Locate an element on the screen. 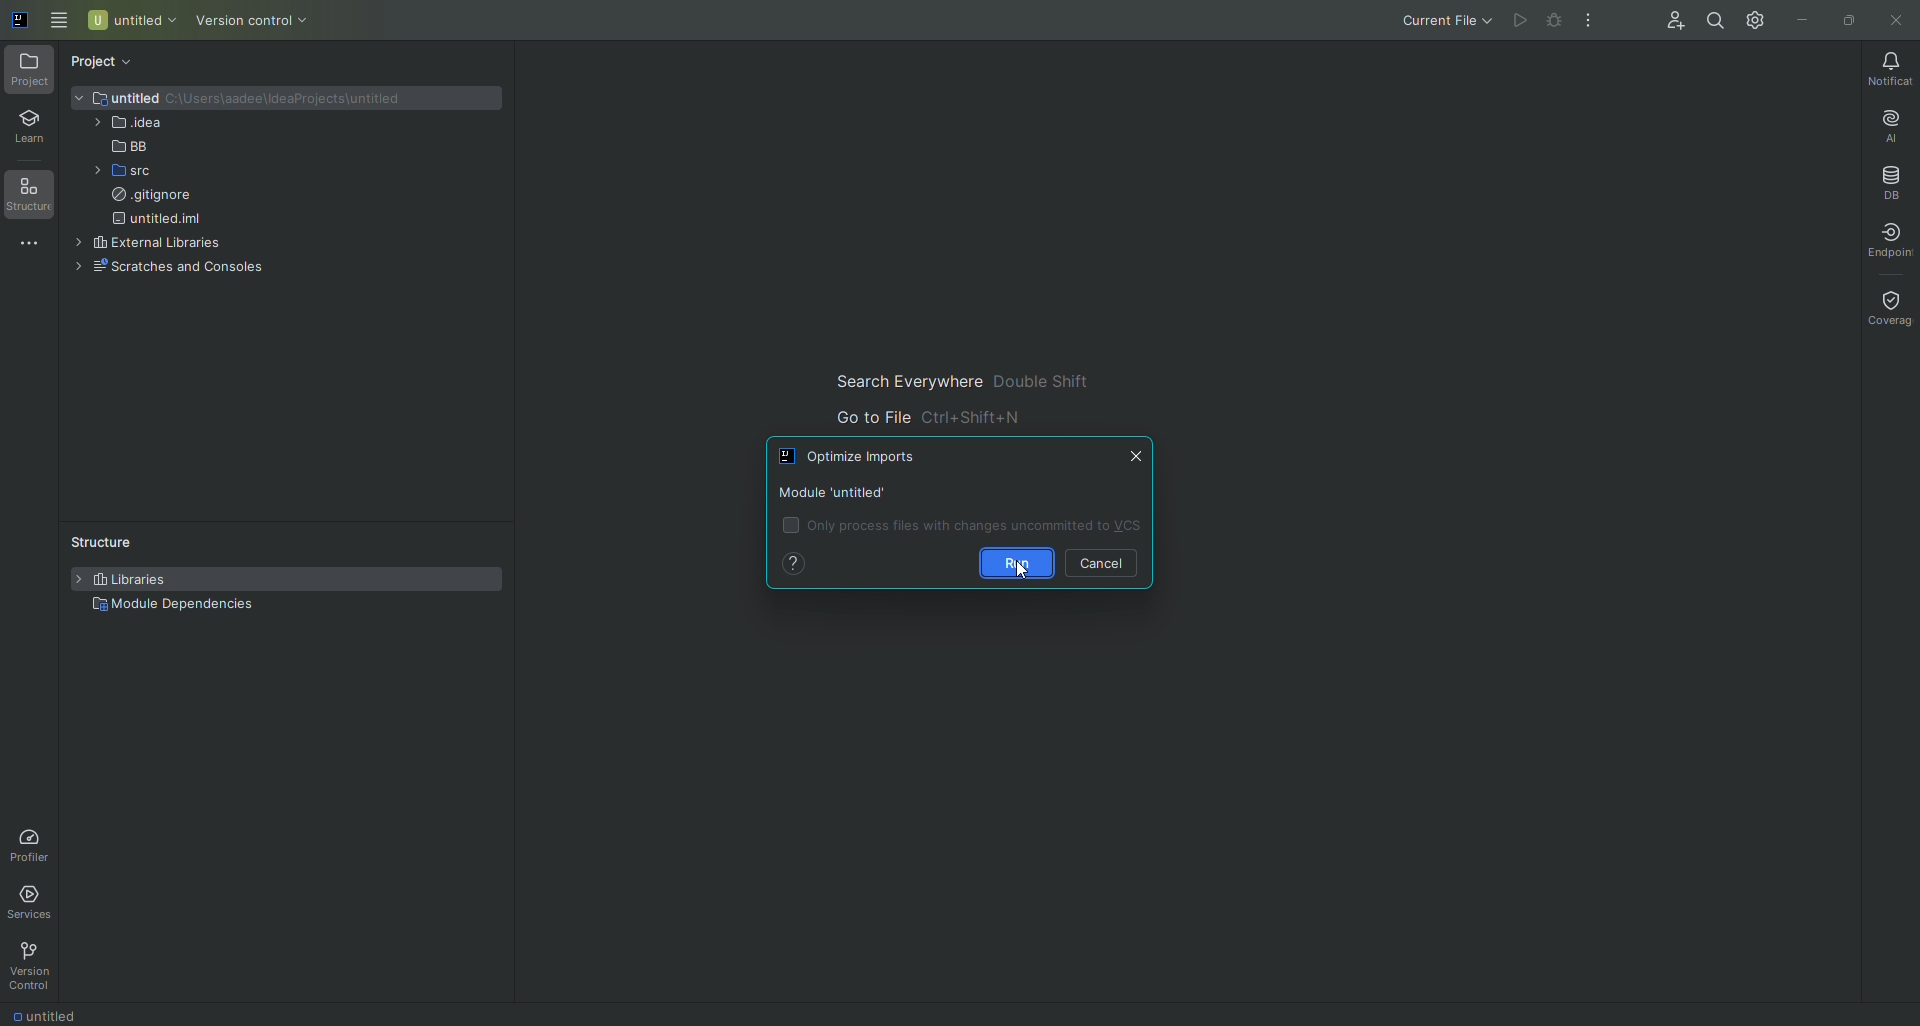 The width and height of the screenshot is (1920, 1026). untitled.iml is located at coordinates (163, 220).